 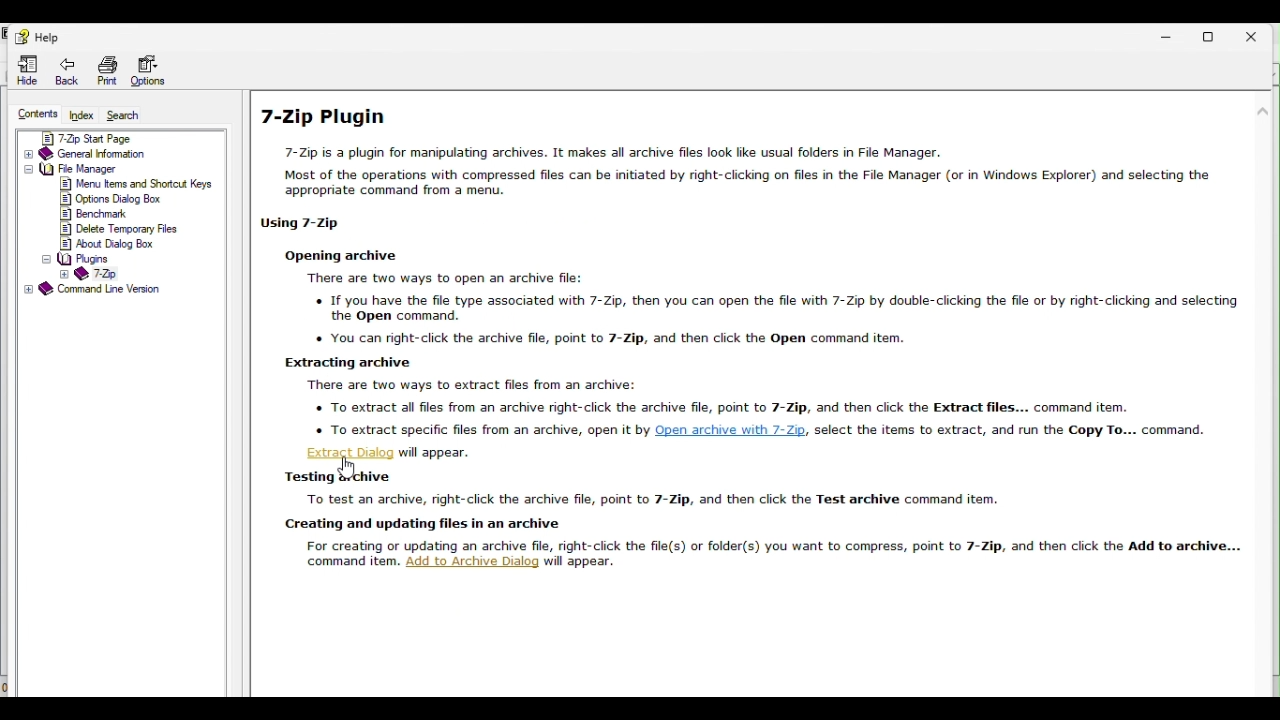 I want to click on plugins, so click(x=91, y=258).